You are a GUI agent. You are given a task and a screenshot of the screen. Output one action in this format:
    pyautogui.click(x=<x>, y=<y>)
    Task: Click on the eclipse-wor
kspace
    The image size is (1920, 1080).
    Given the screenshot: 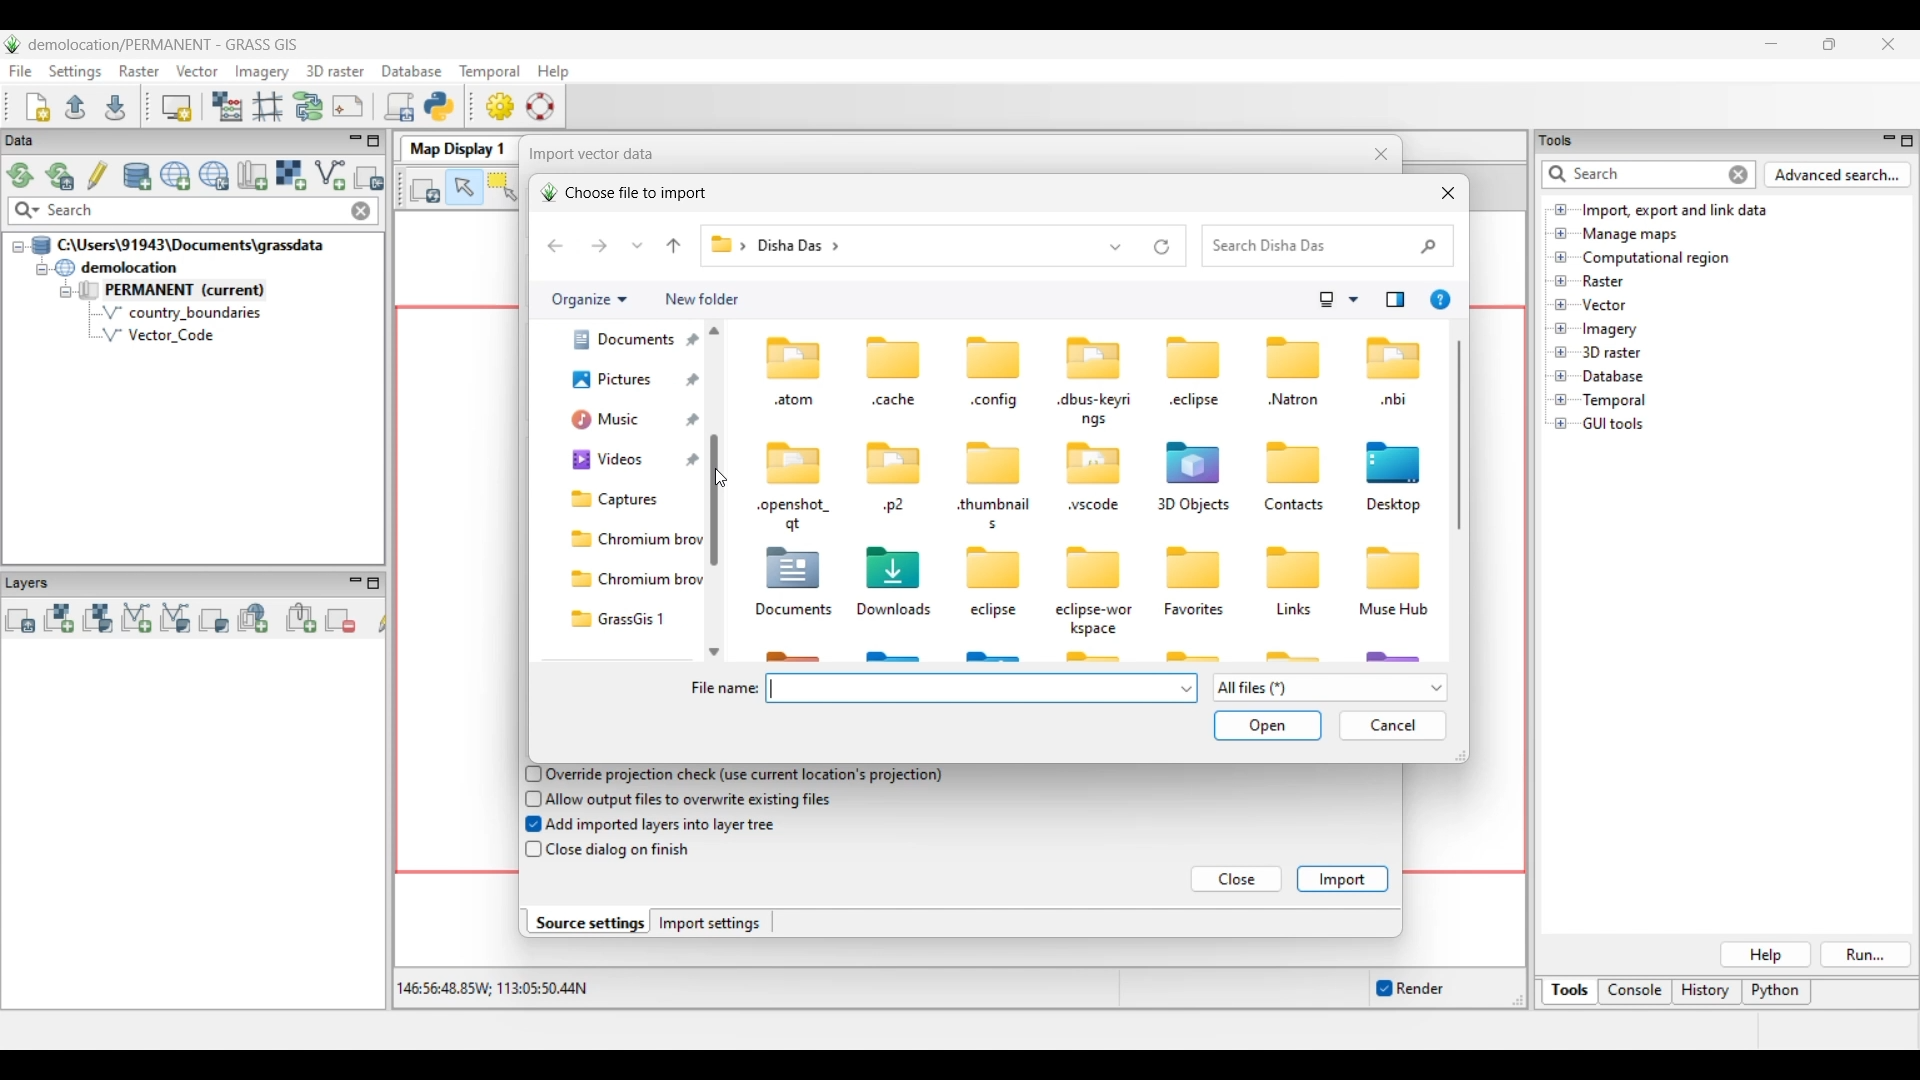 What is the action you would take?
    pyautogui.click(x=1096, y=619)
    